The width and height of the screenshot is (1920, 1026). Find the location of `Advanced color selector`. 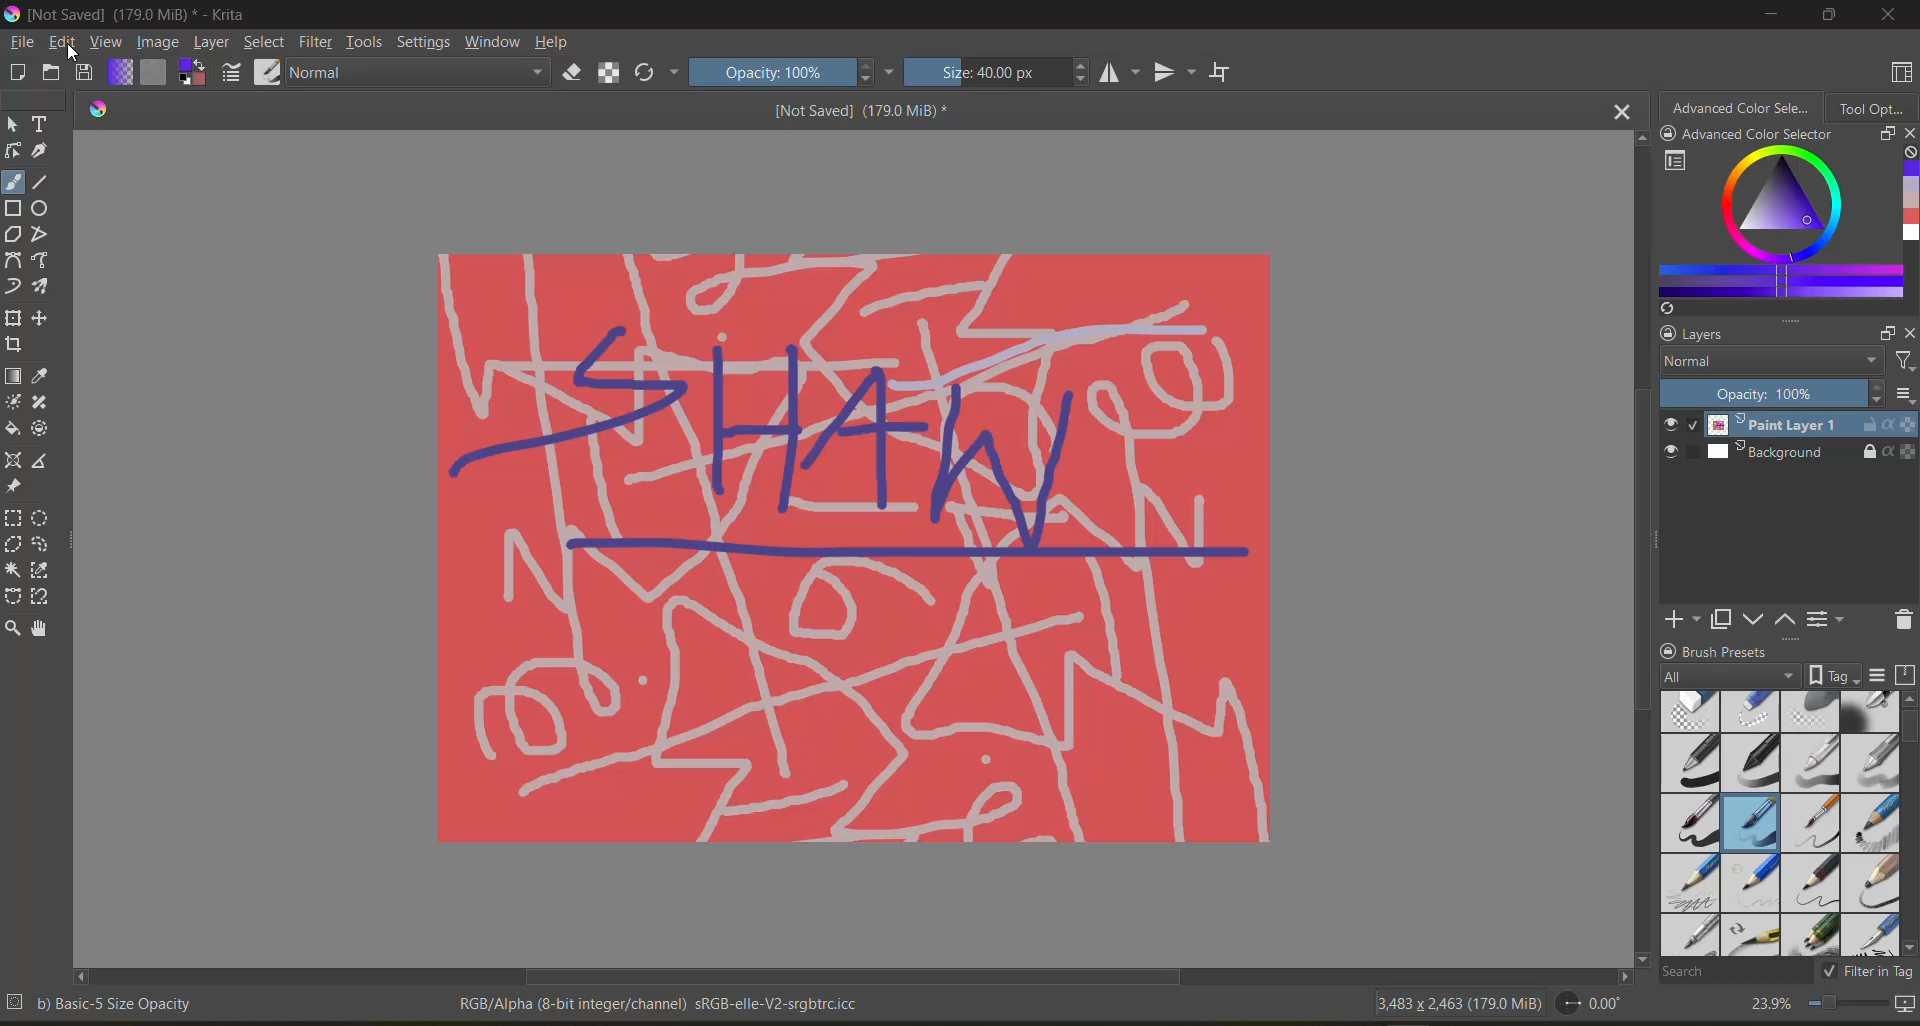

Advanced color selector is located at coordinates (1742, 107).